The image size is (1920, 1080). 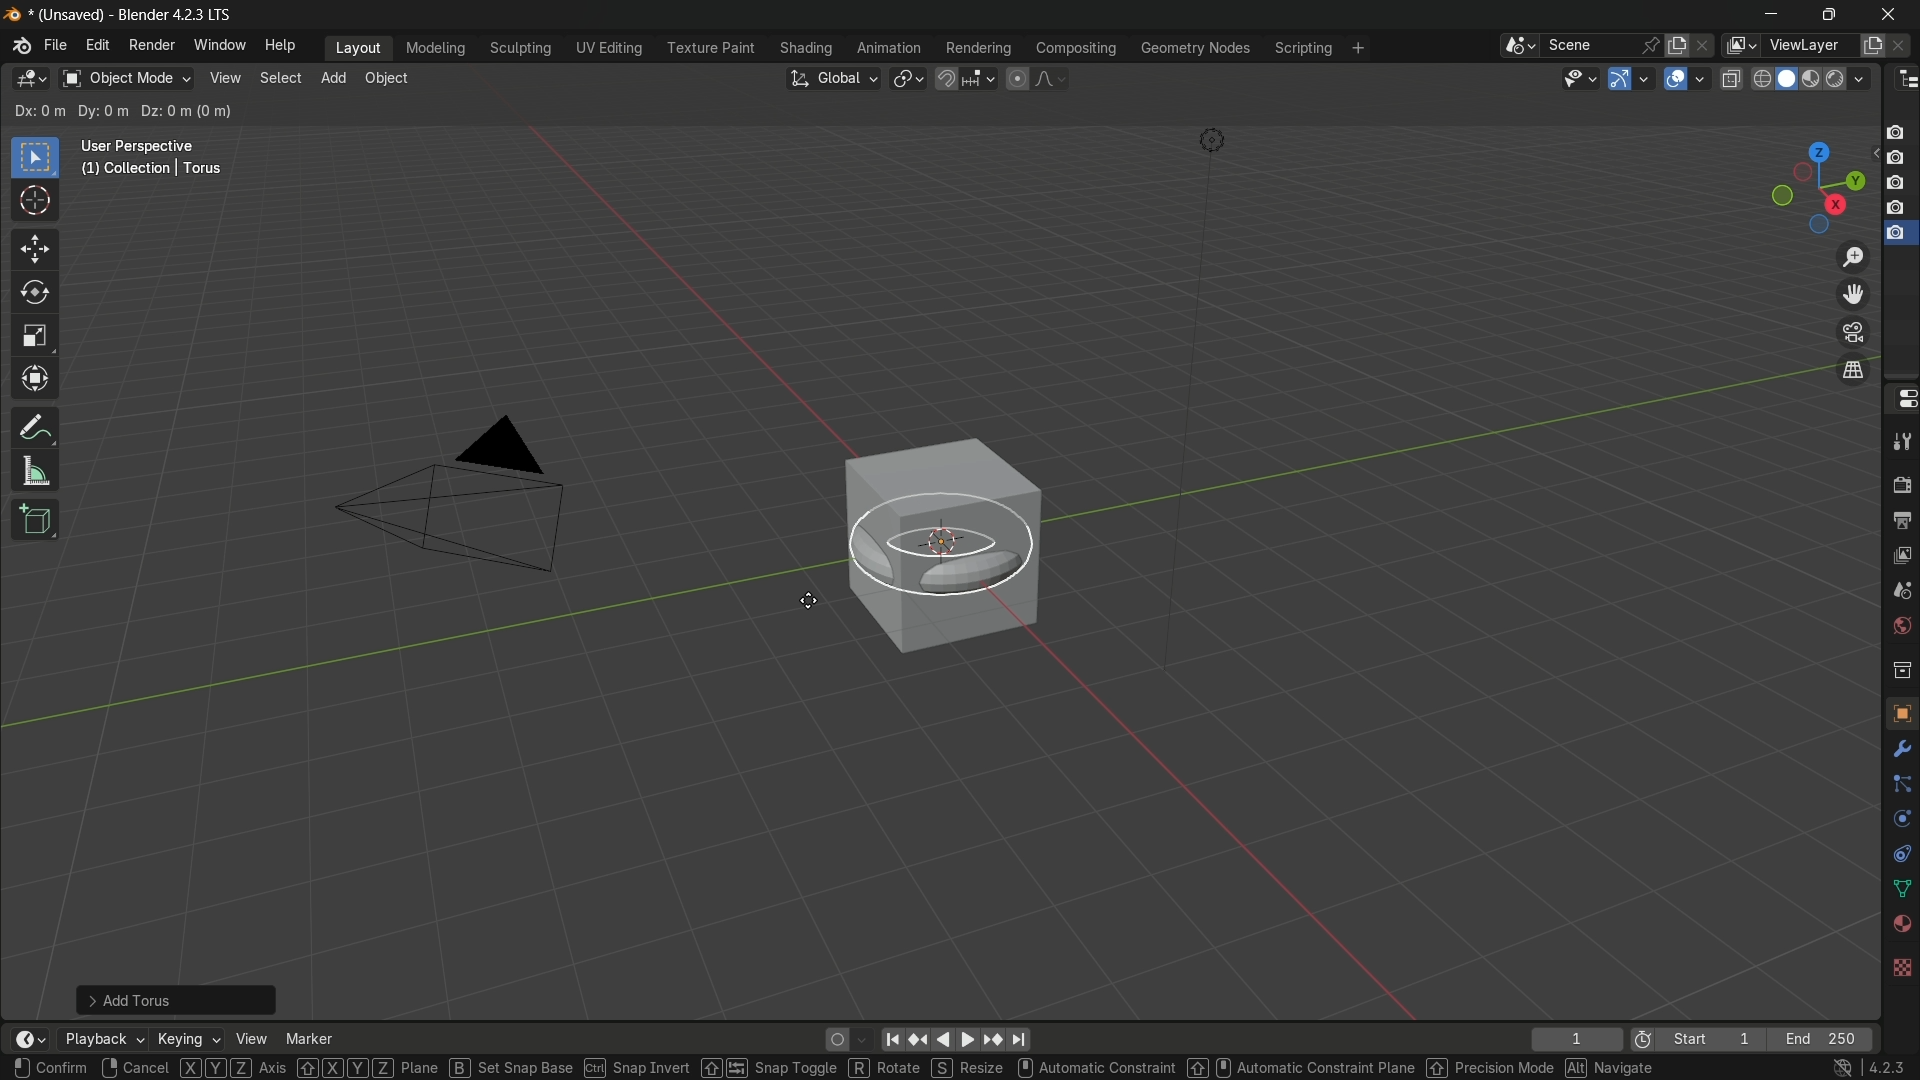 What do you see at coordinates (1895, 183) in the screenshot?
I see `layer 3` at bounding box center [1895, 183].